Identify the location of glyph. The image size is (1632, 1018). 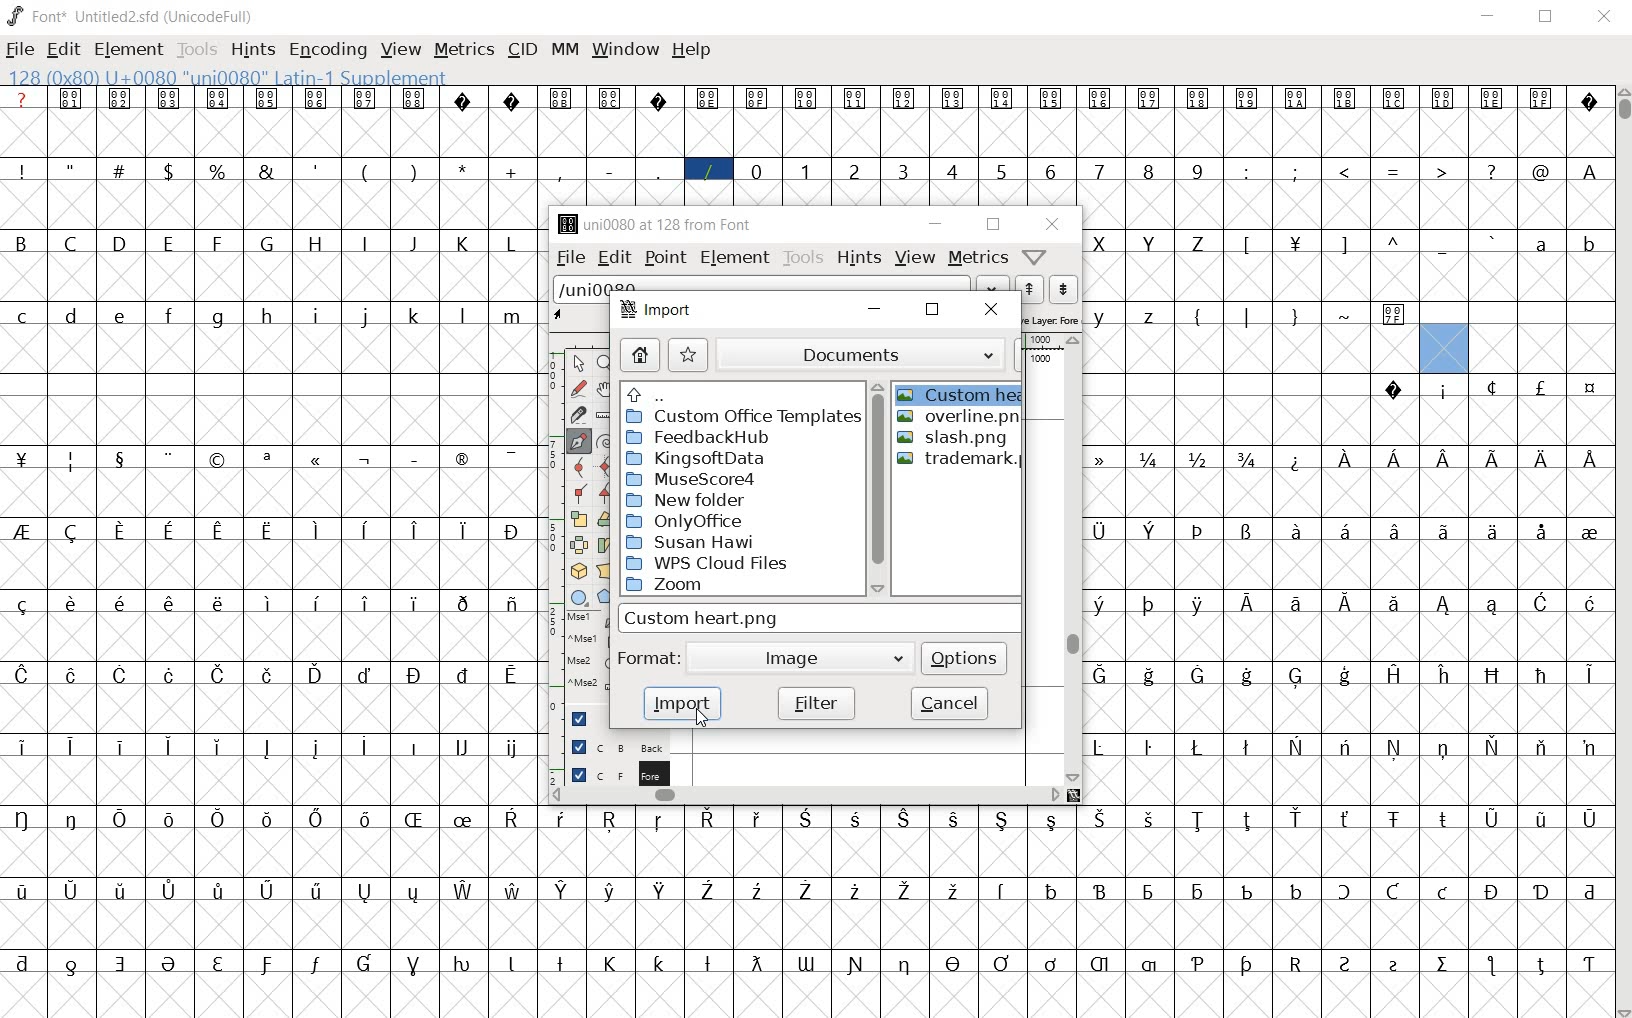
(1443, 750).